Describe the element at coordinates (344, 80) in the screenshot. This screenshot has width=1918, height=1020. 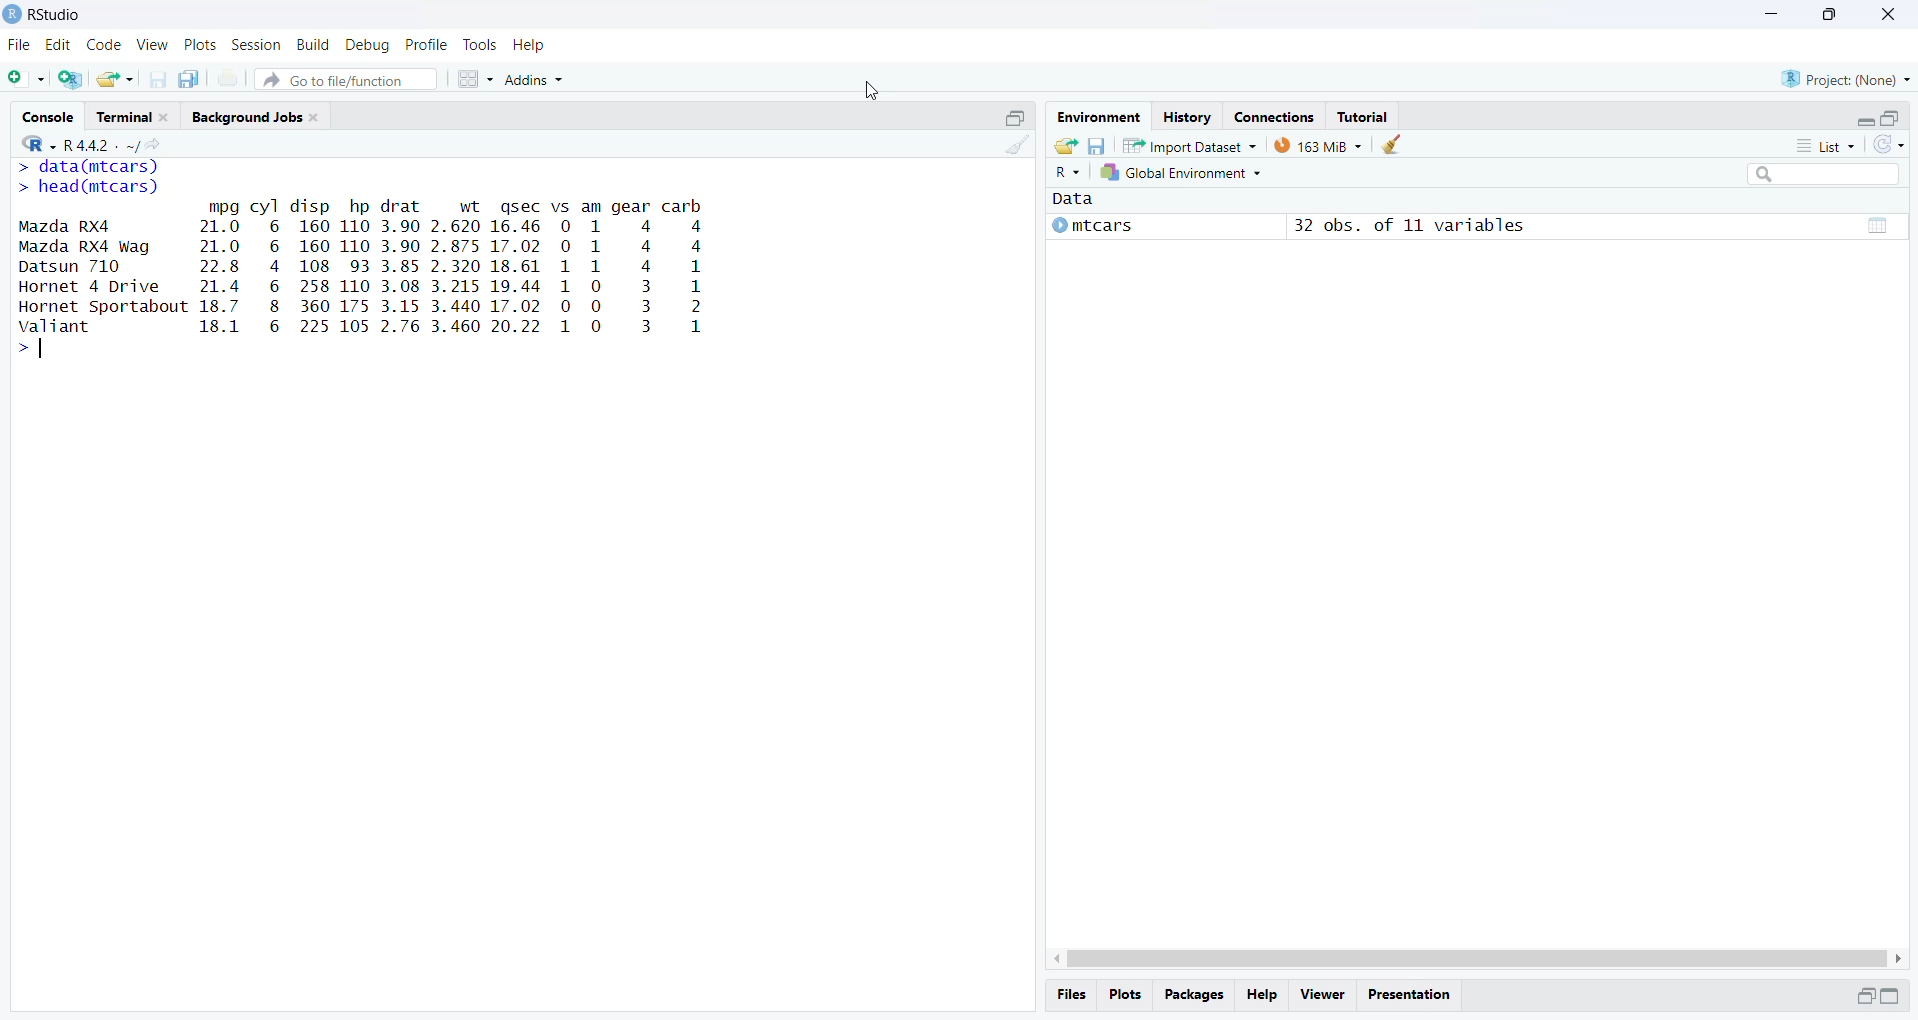
I see `Go to file/function` at that location.